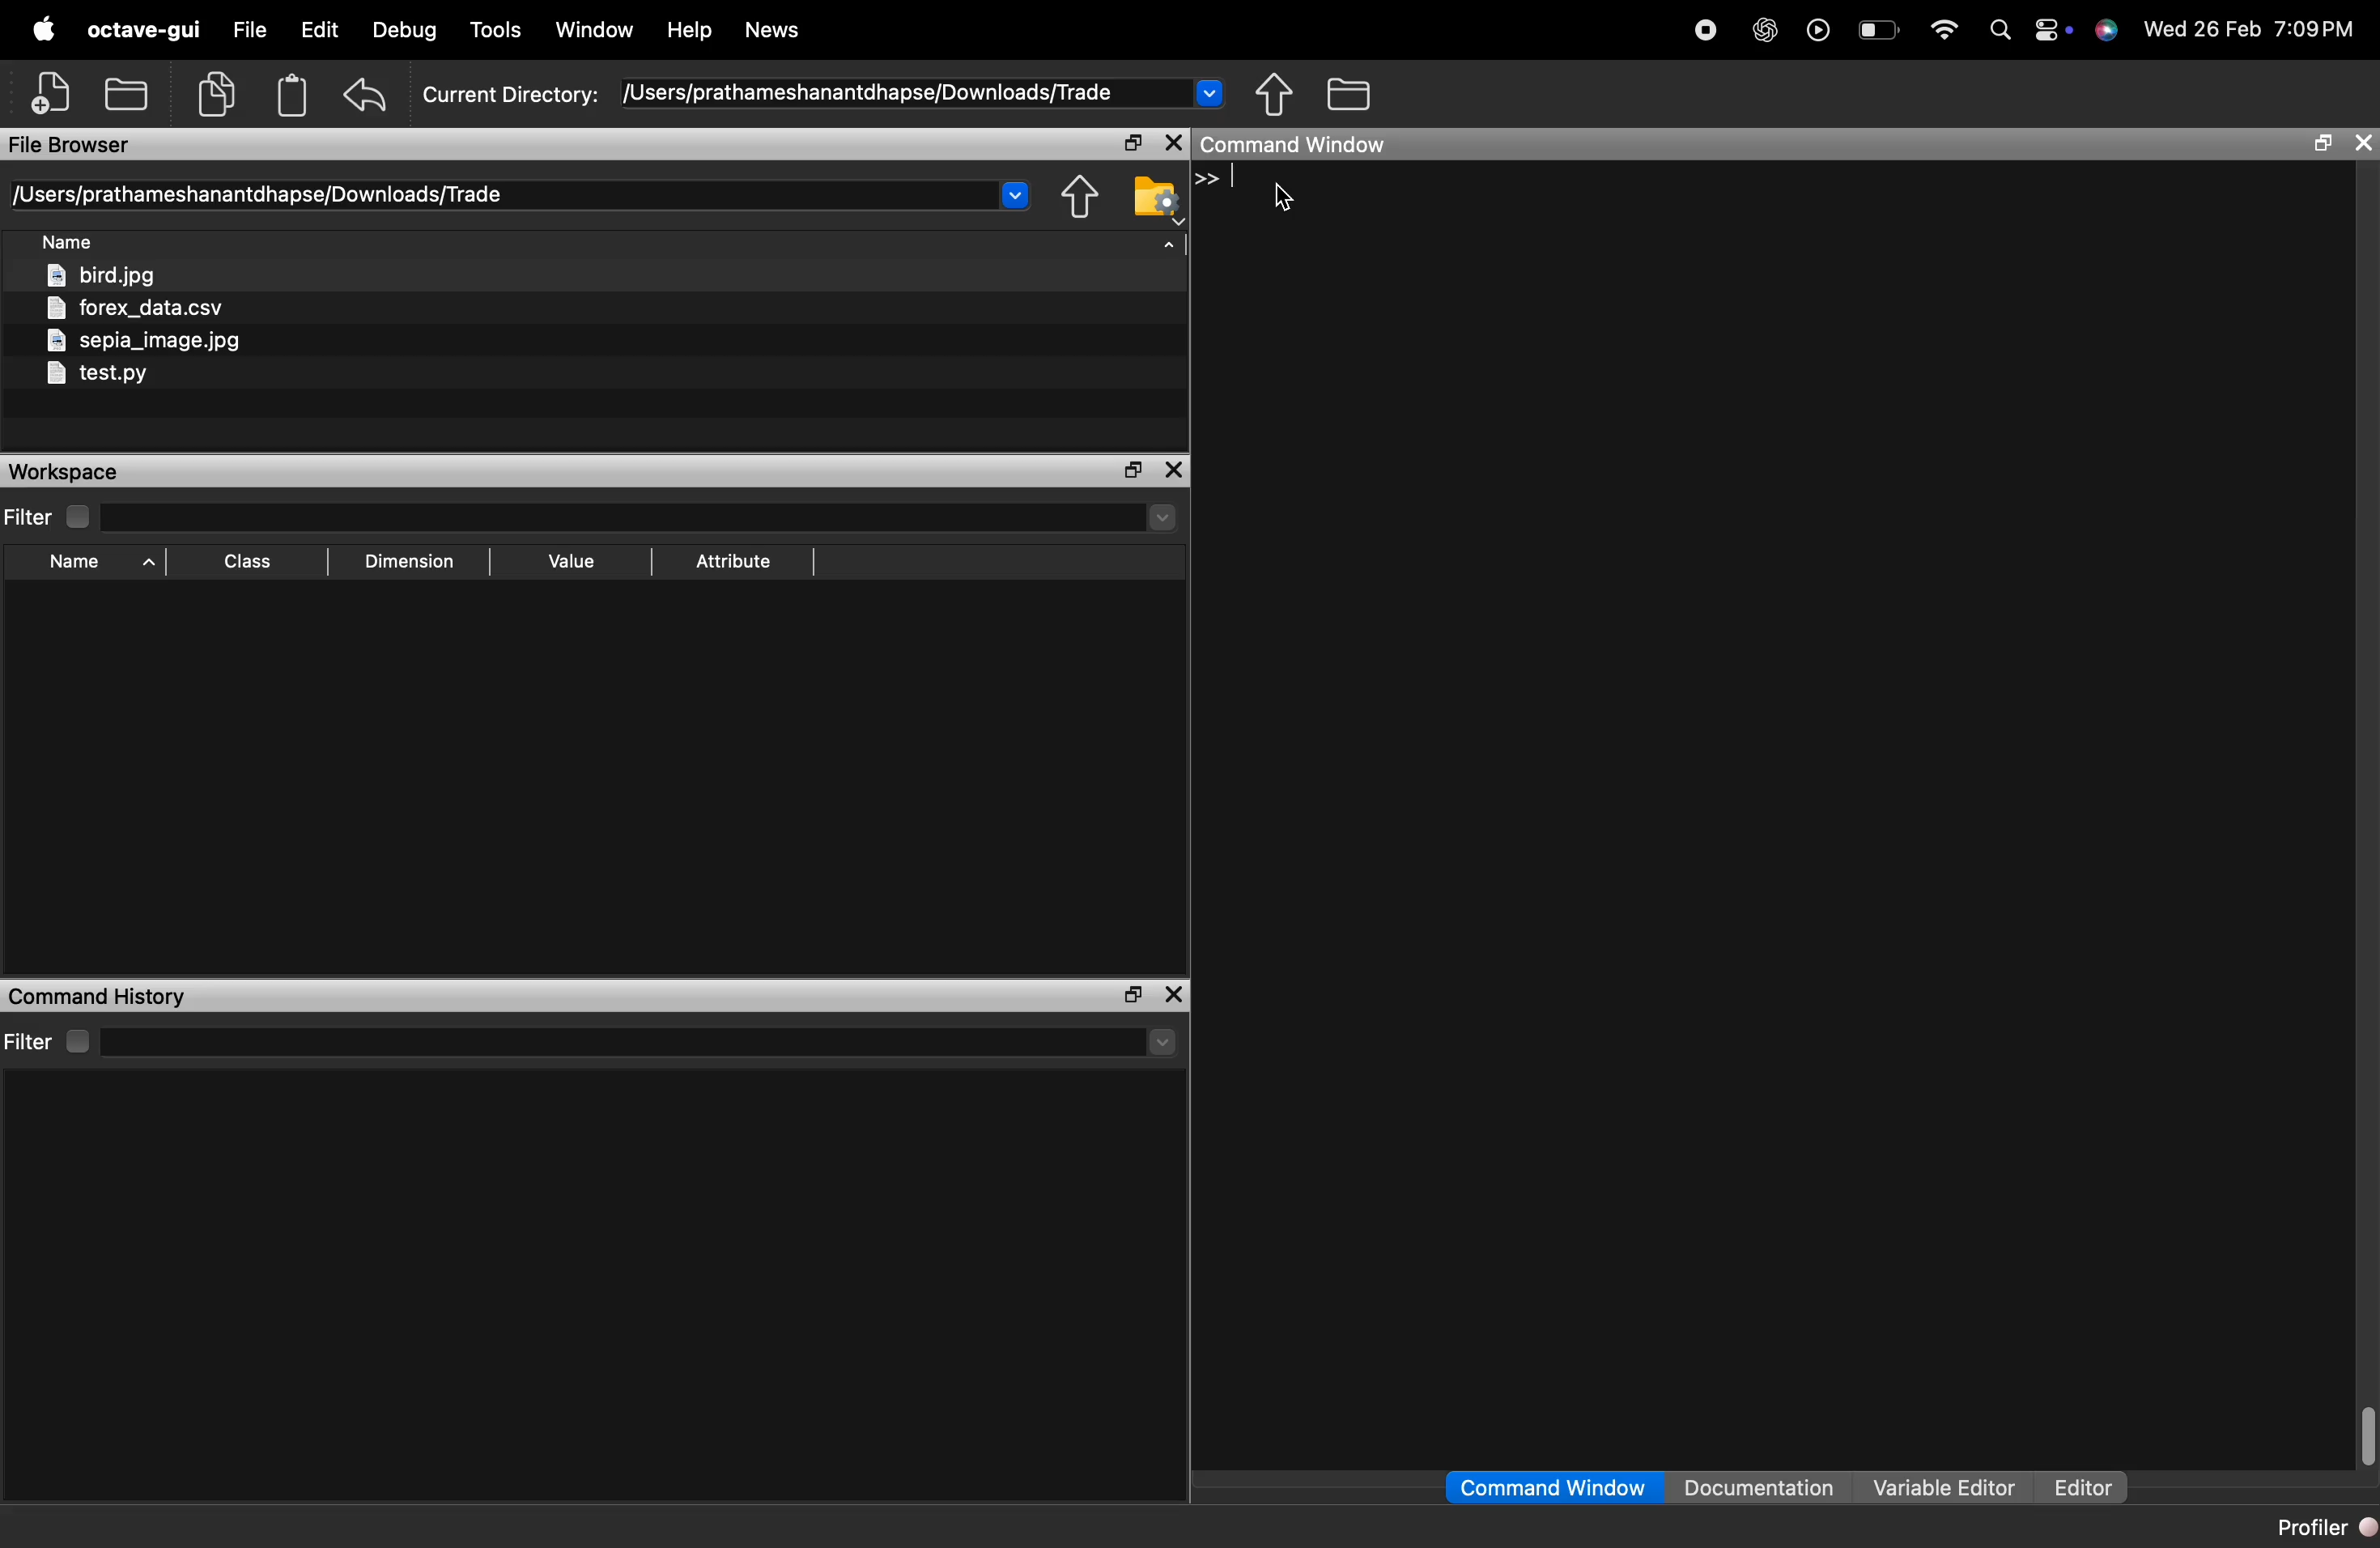 This screenshot has width=2380, height=1548. I want to click on files, so click(187, 330).